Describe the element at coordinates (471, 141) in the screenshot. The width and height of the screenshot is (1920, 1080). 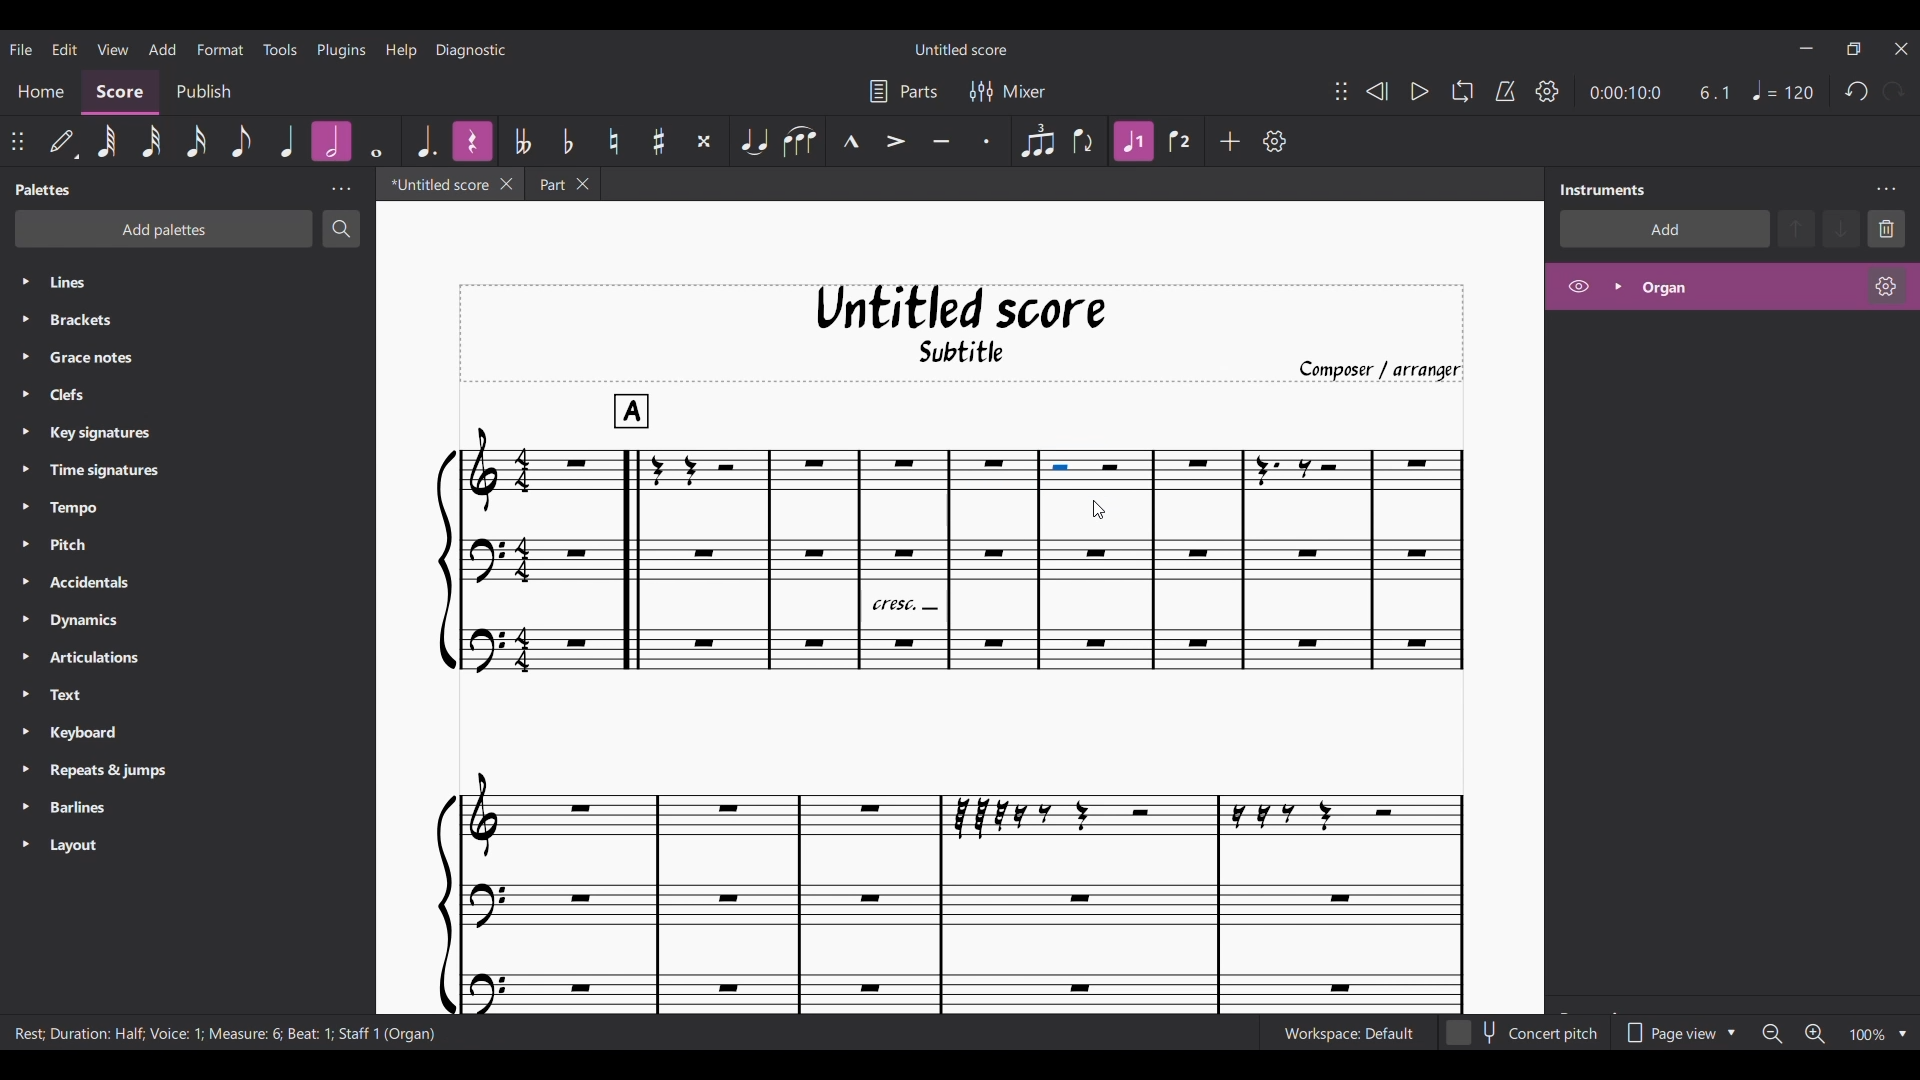
I see `Highlight indicates combination of this note was deleted` at that location.